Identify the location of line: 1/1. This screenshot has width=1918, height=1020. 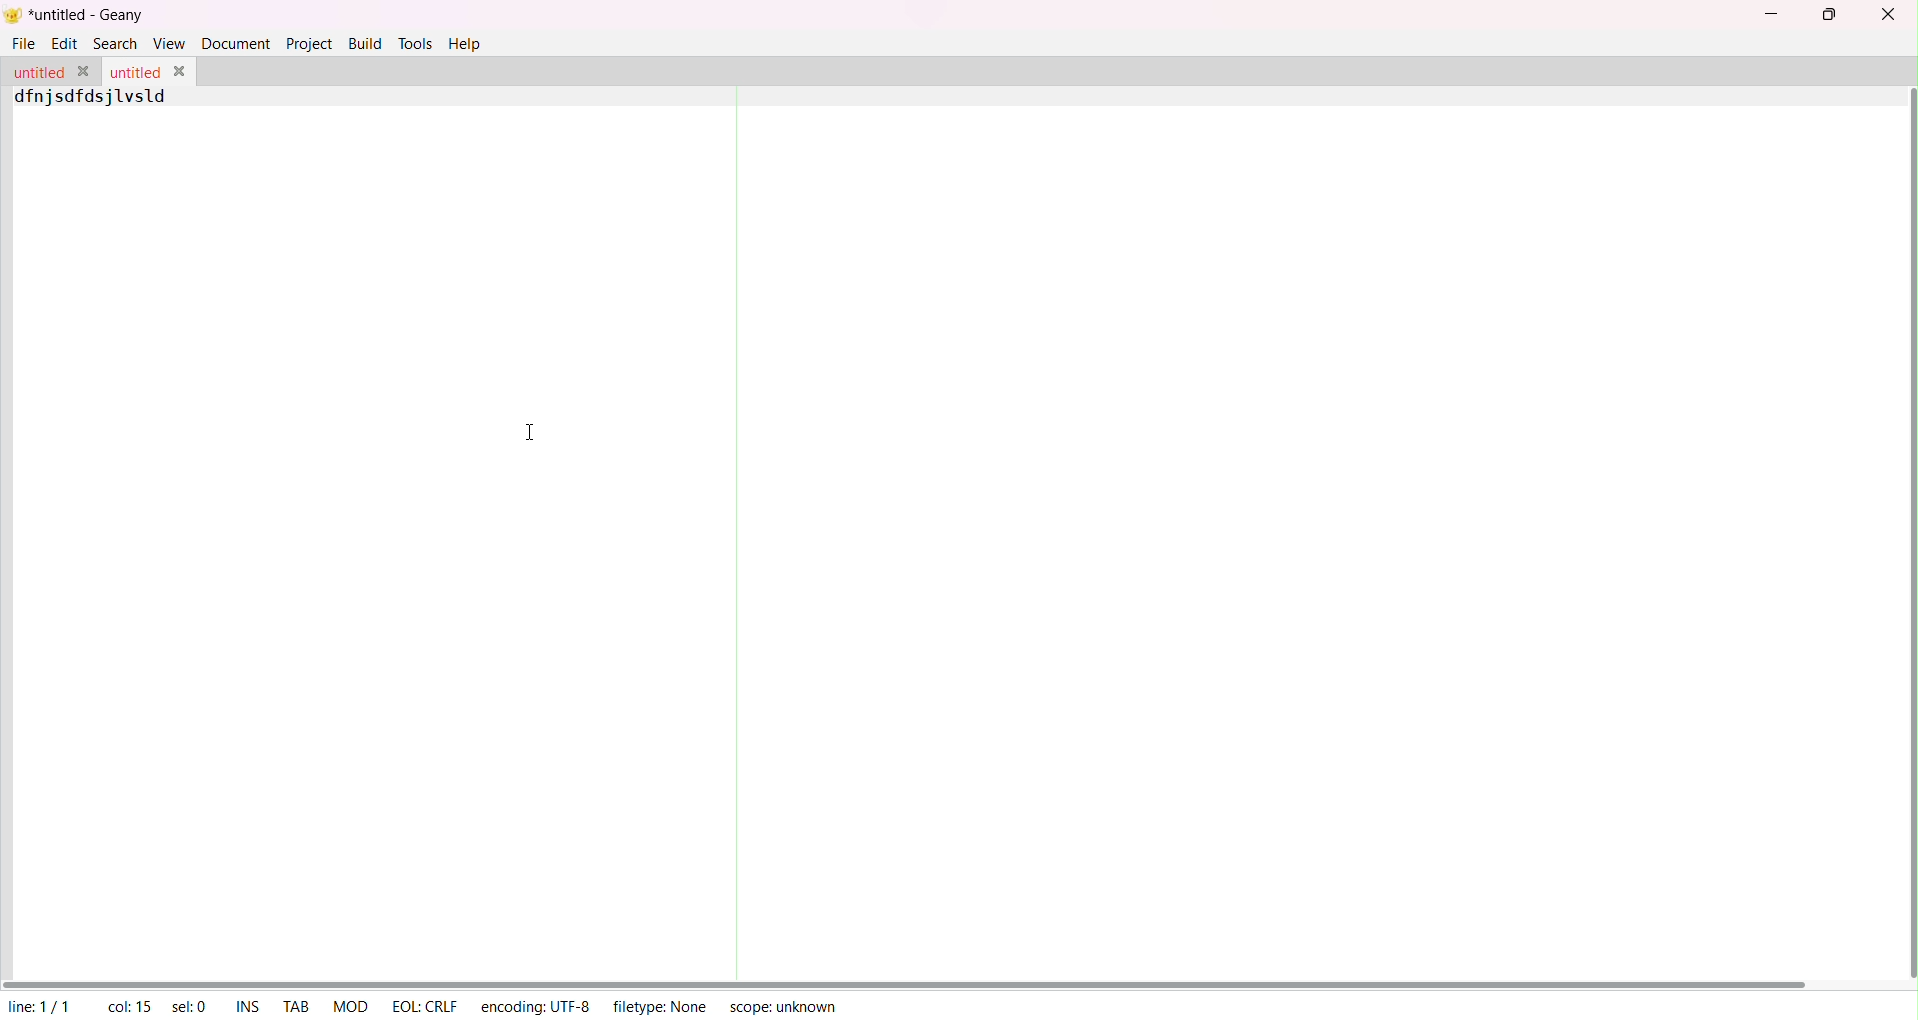
(37, 1006).